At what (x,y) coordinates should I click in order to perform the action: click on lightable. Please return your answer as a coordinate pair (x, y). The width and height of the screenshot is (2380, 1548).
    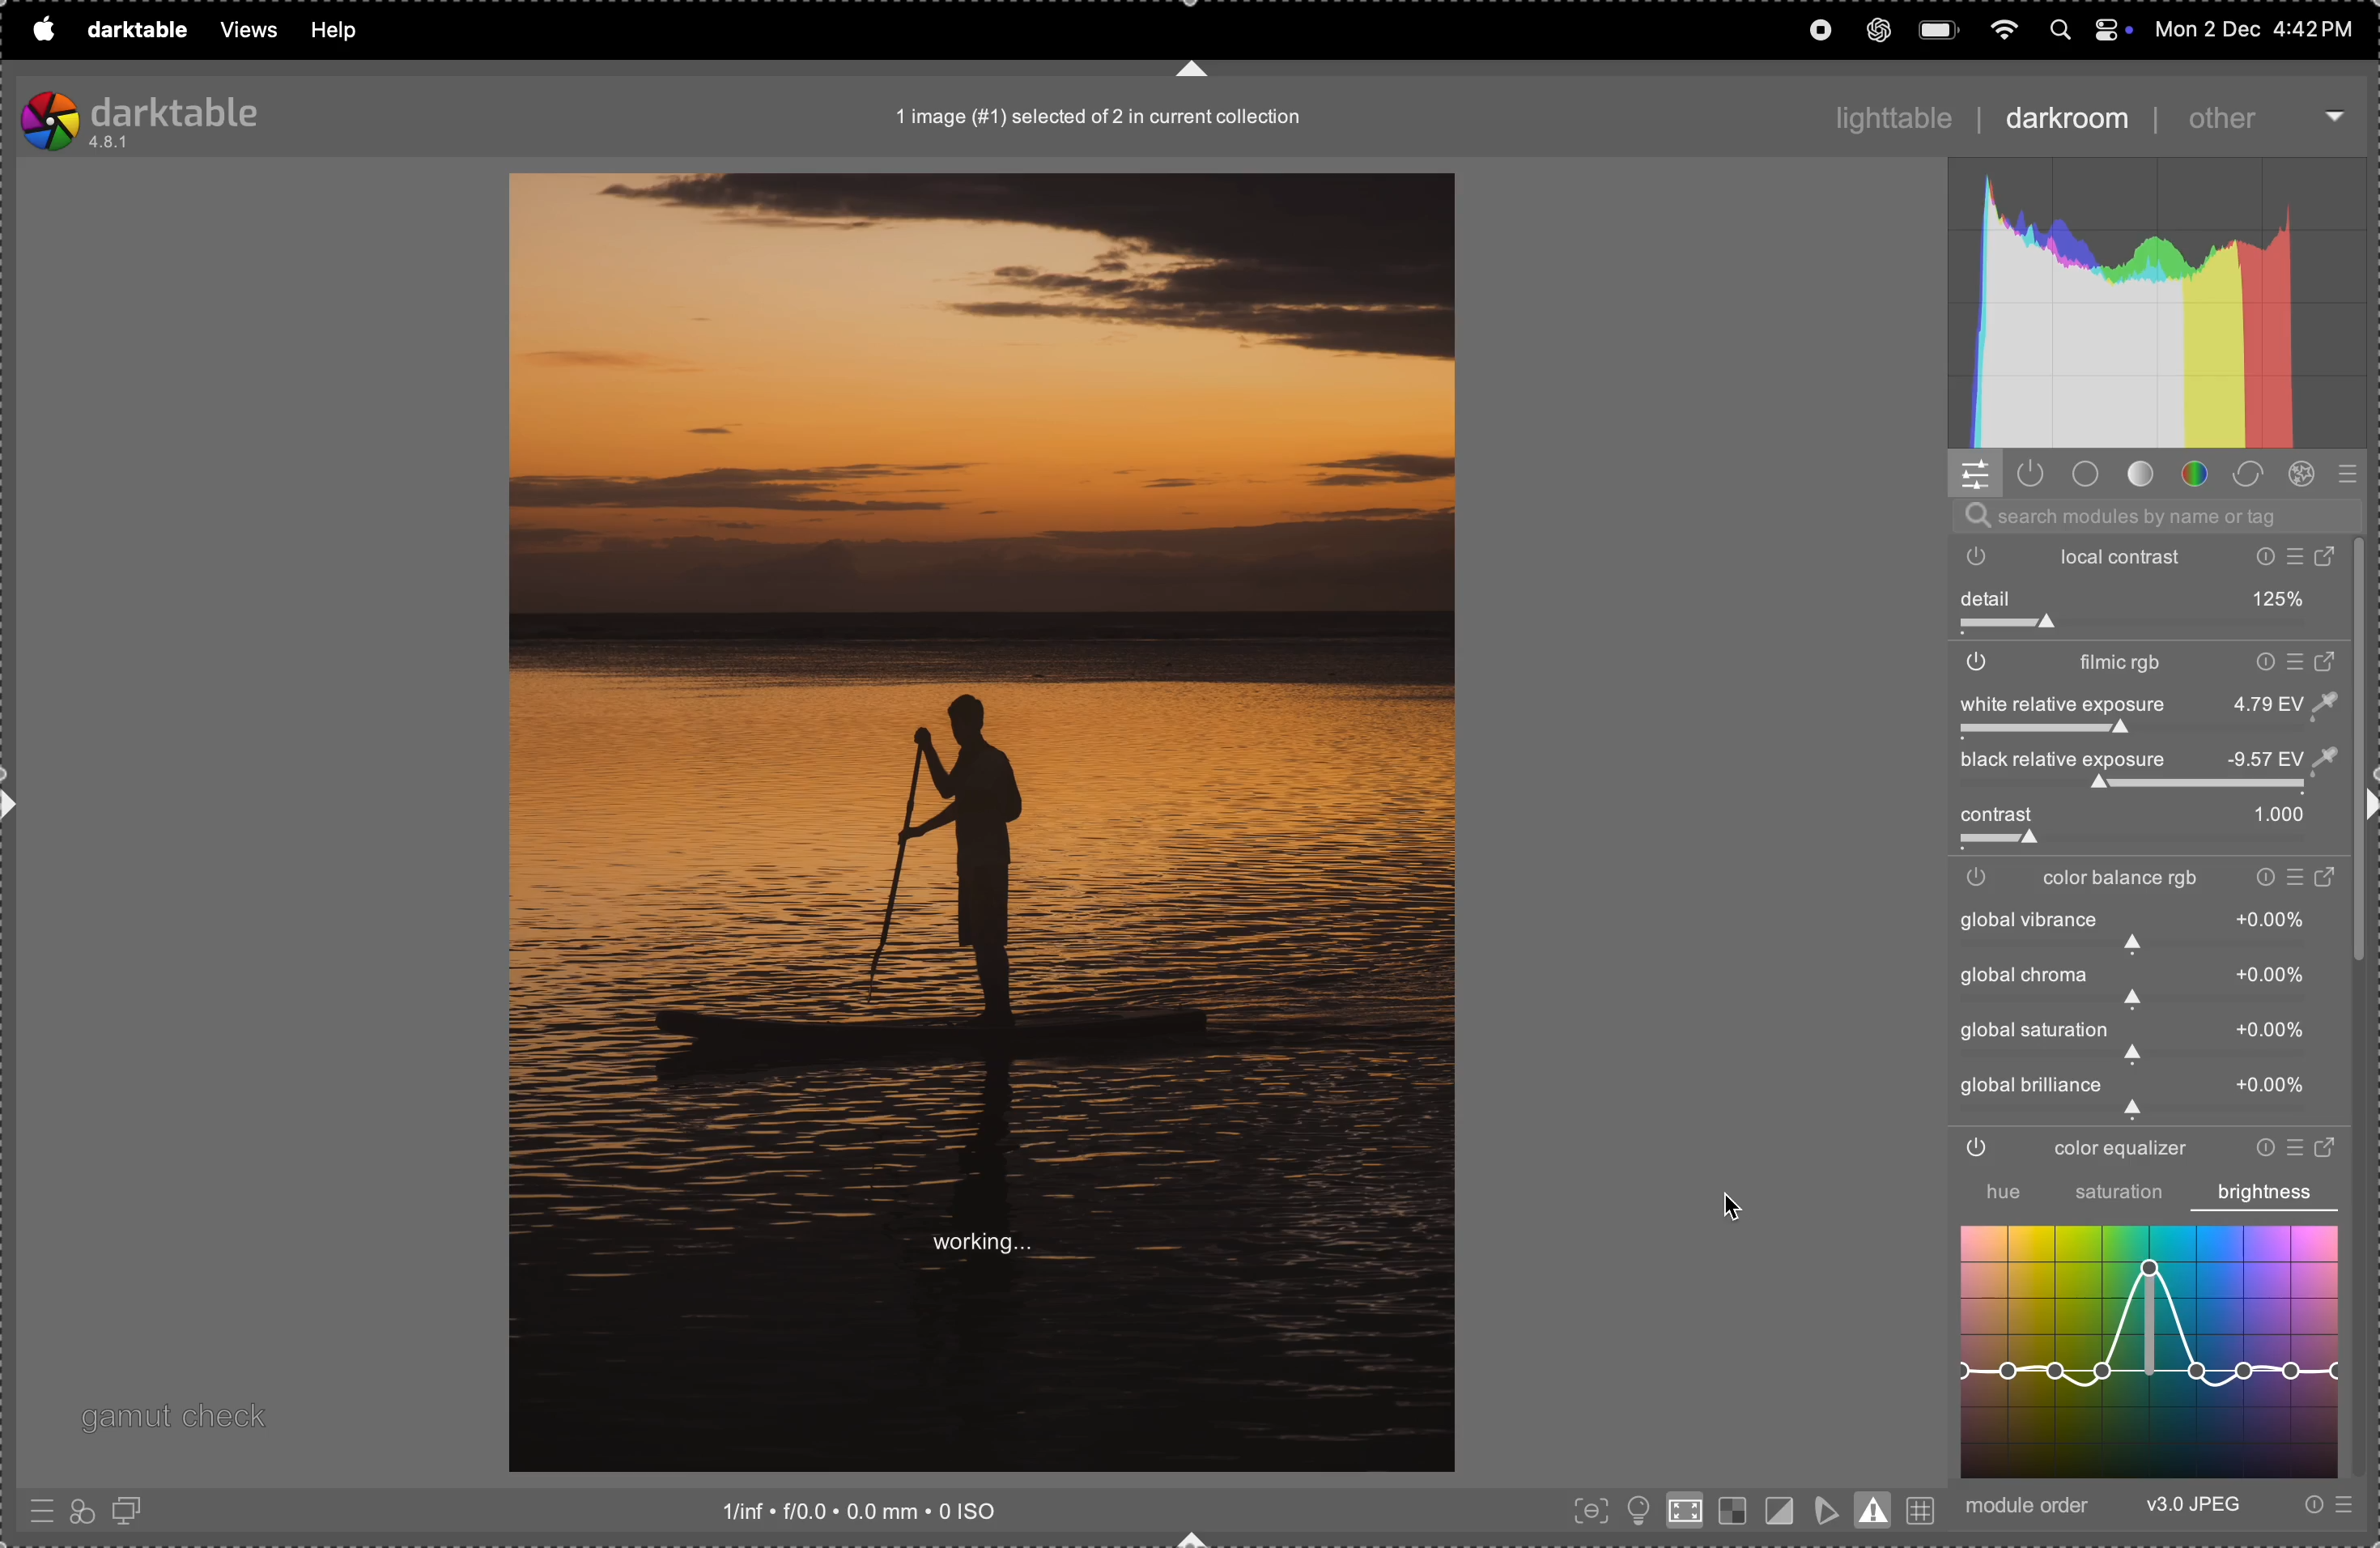
    Looking at the image, I should click on (1882, 111).